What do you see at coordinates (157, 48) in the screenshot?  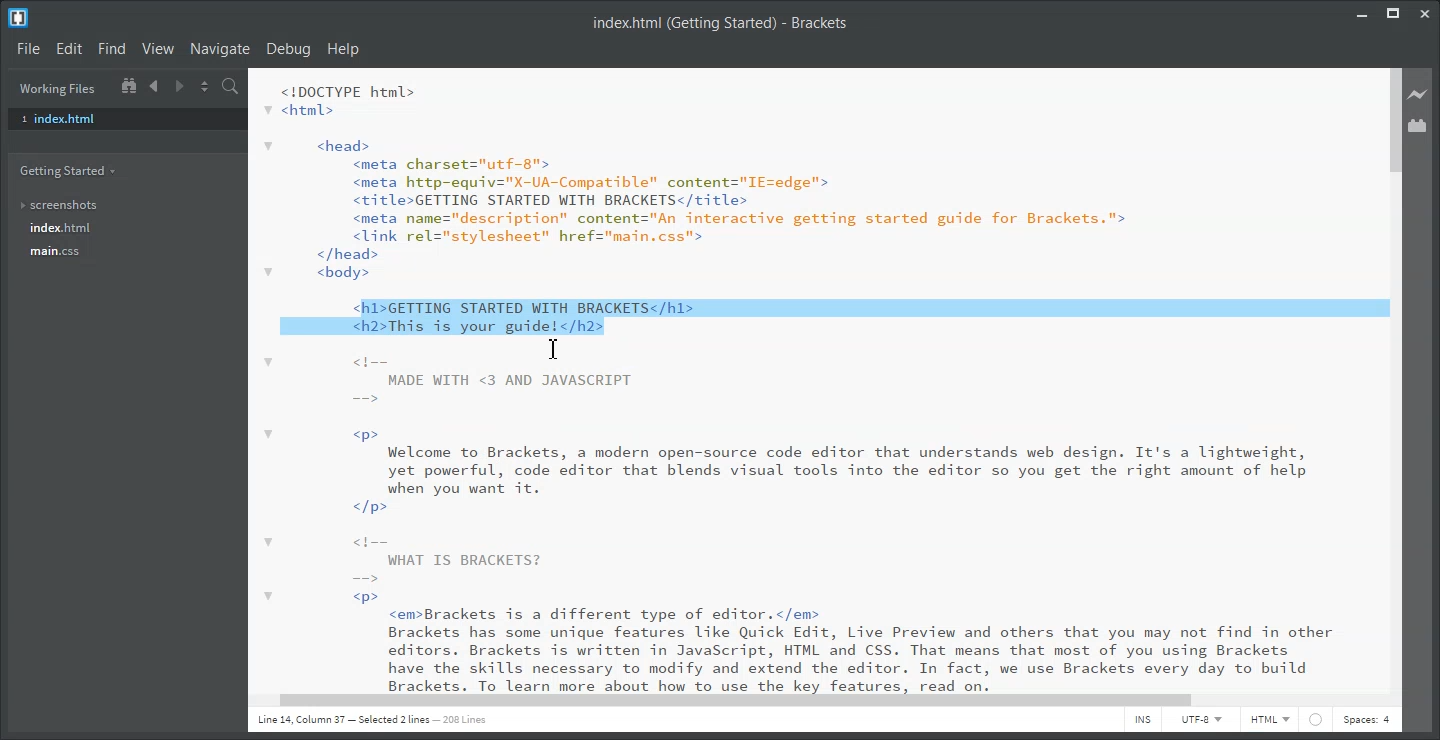 I see `View` at bounding box center [157, 48].